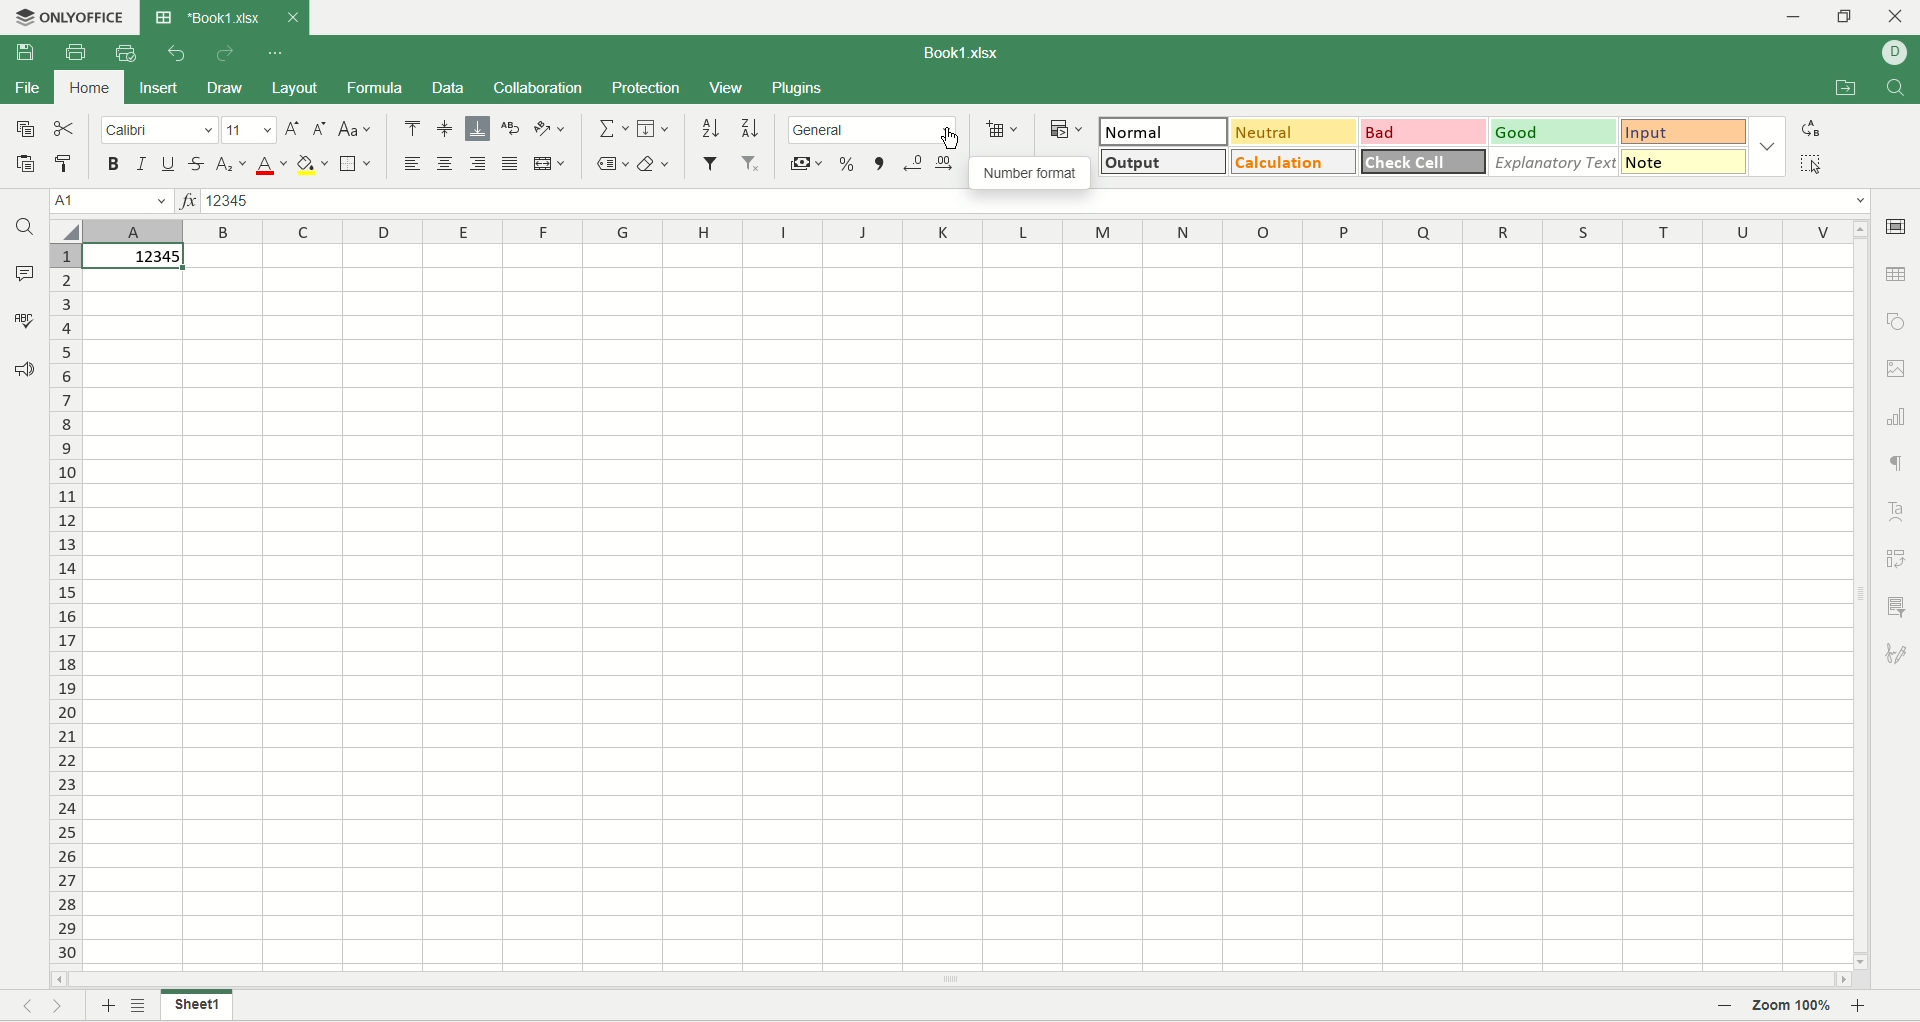  I want to click on insert cell, so click(1002, 130).